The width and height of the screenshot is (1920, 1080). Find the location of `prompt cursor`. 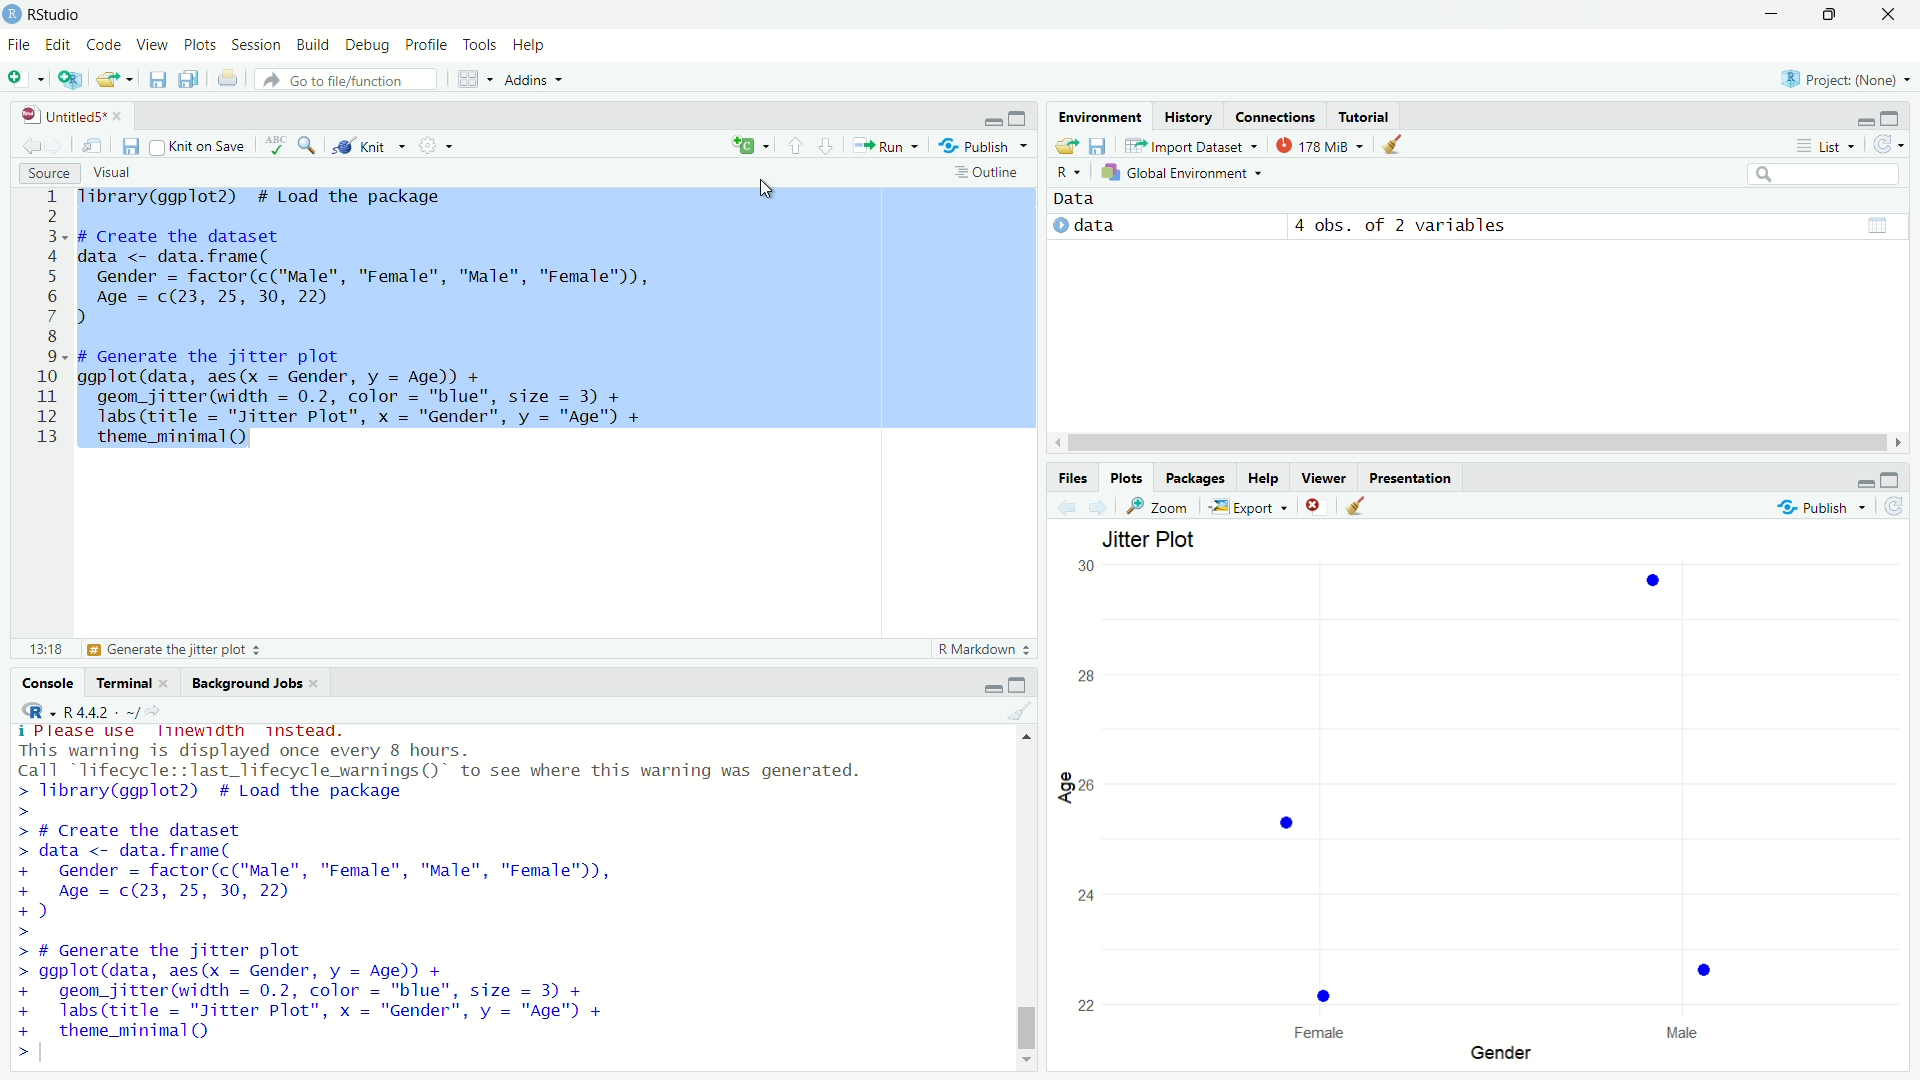

prompt cursor is located at coordinates (22, 932).